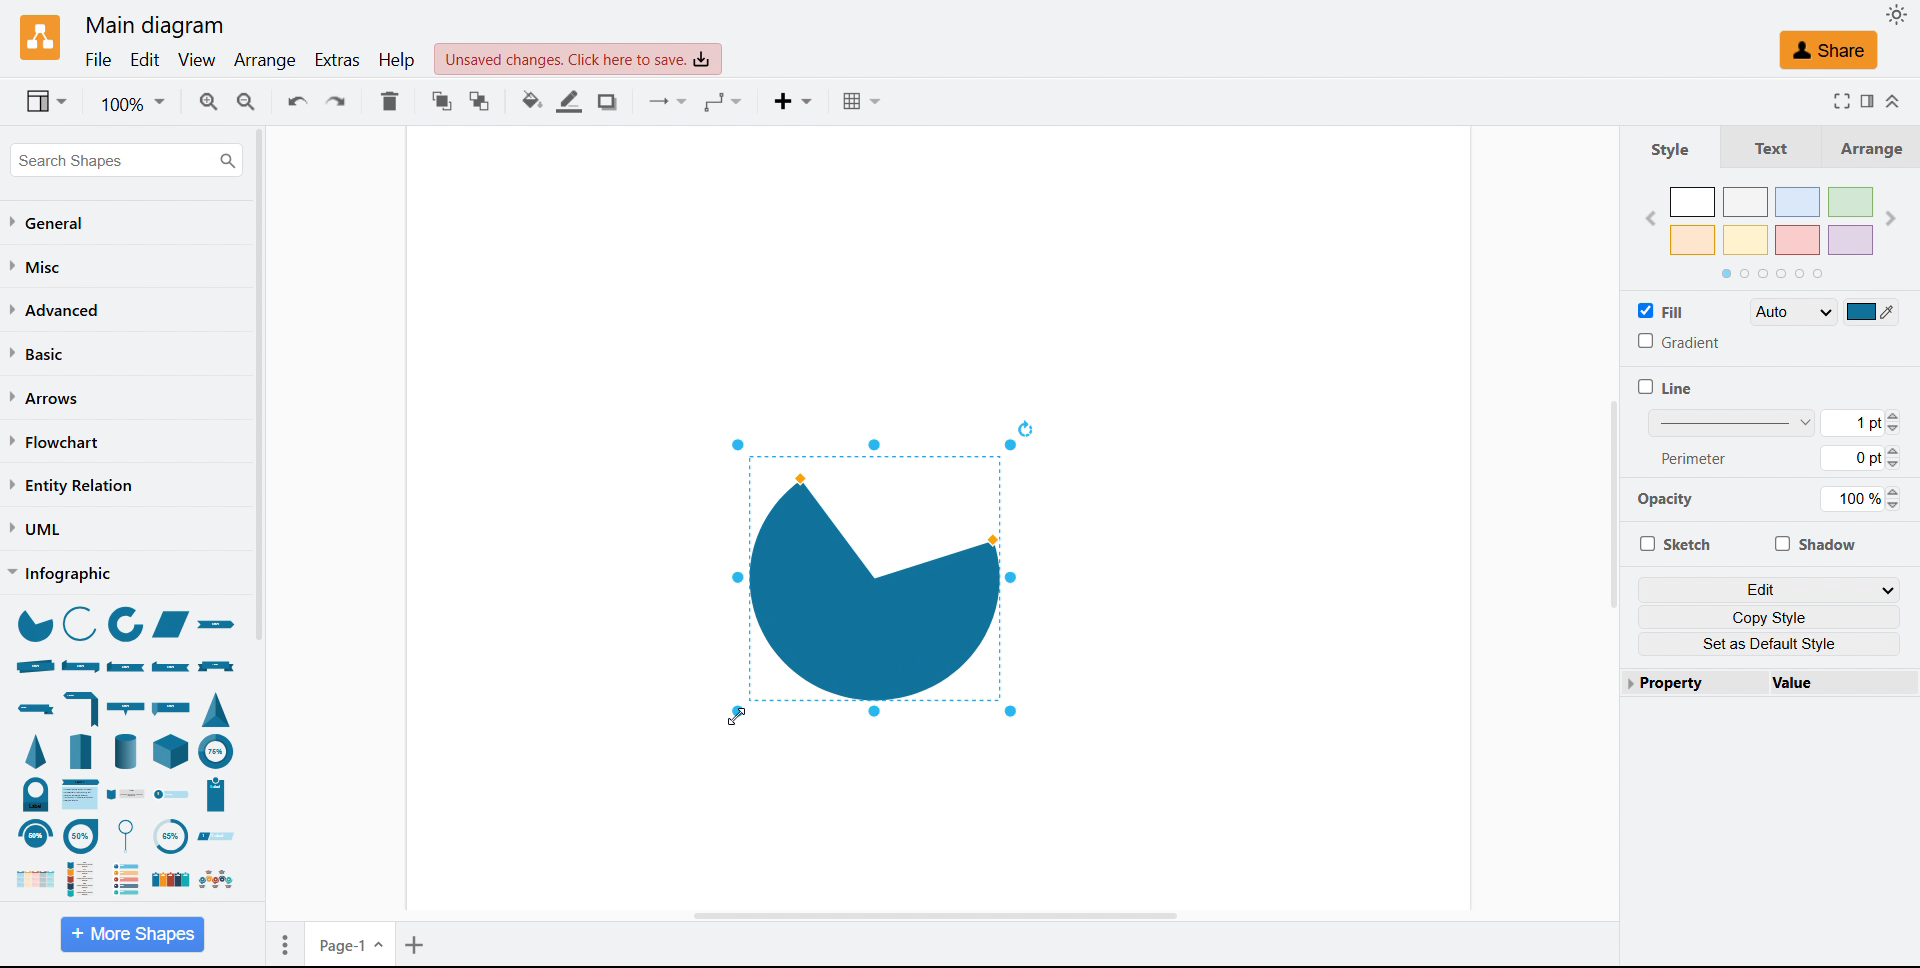 This screenshot has width=1920, height=968. Describe the element at coordinates (36, 794) in the screenshot. I see `circular dial` at that location.